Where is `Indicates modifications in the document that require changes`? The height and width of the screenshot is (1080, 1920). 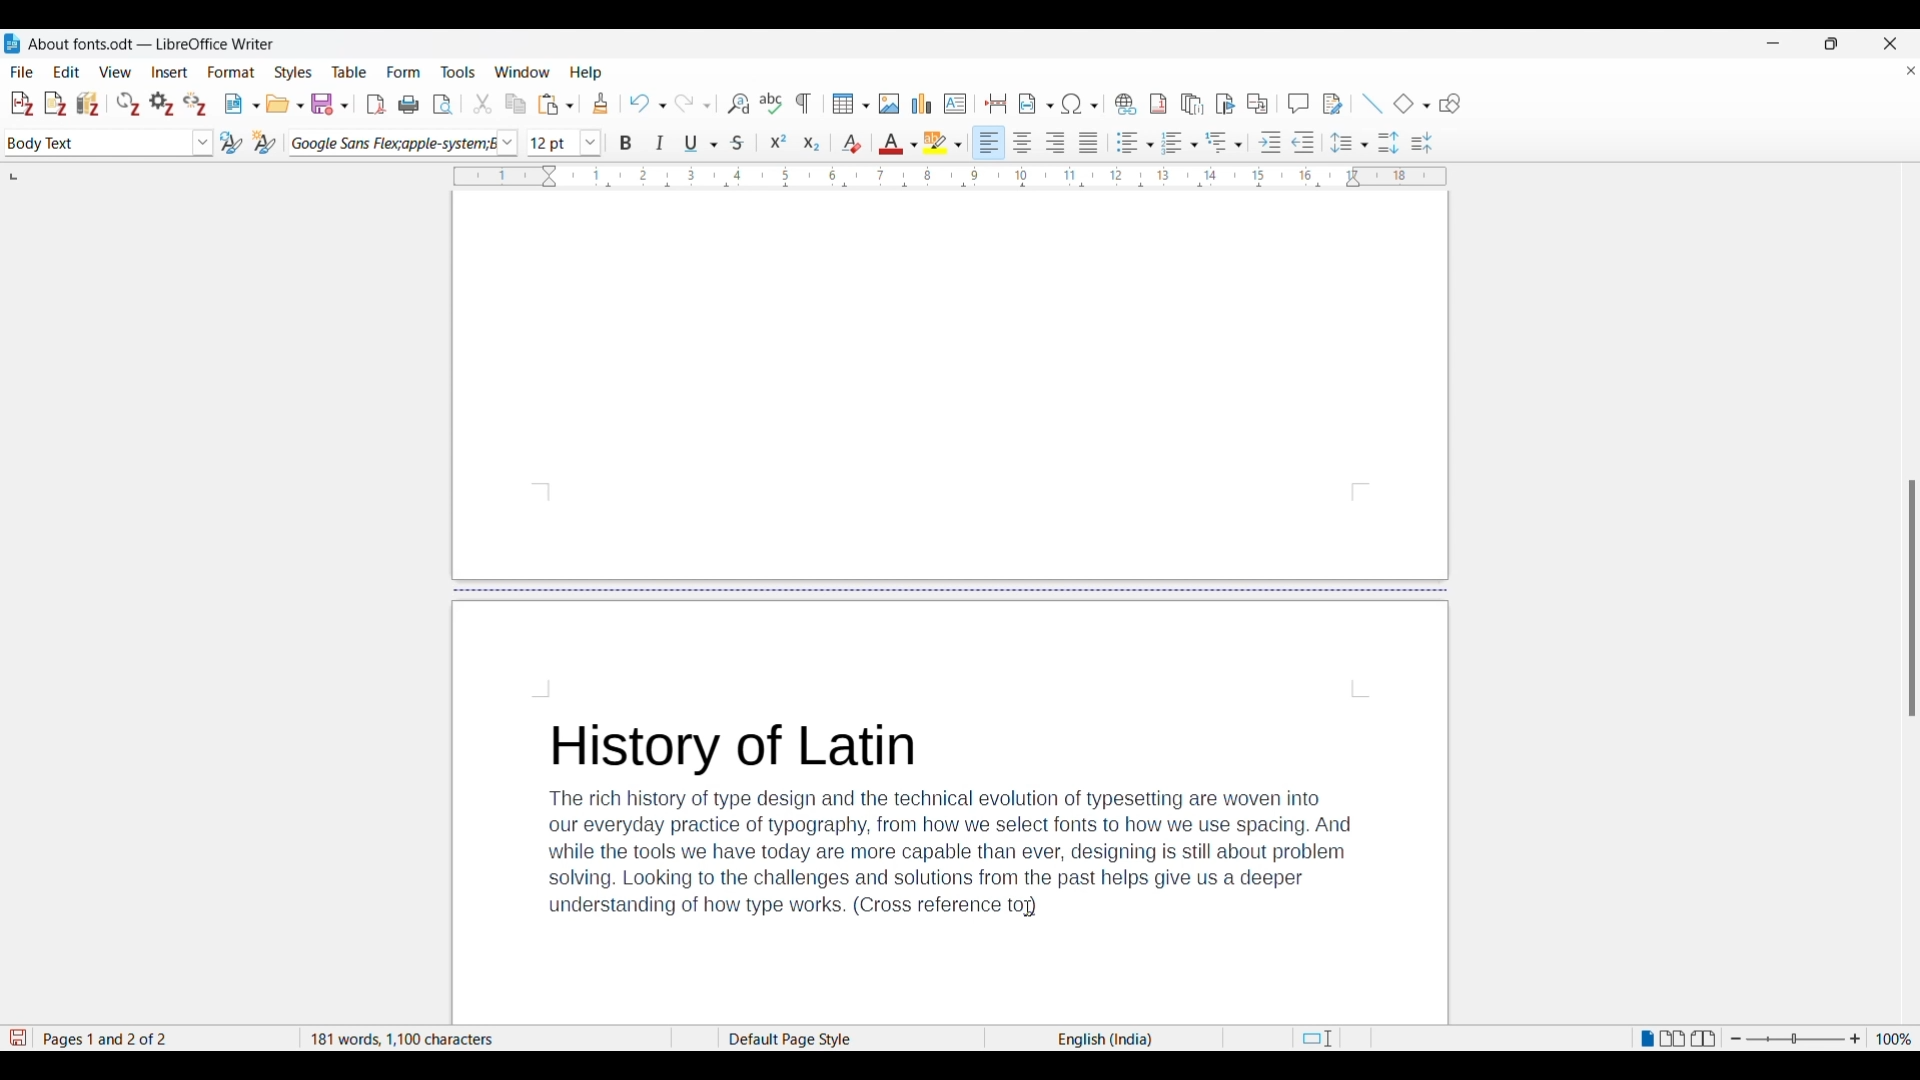 Indicates modifications in the document that require changes is located at coordinates (17, 1038).